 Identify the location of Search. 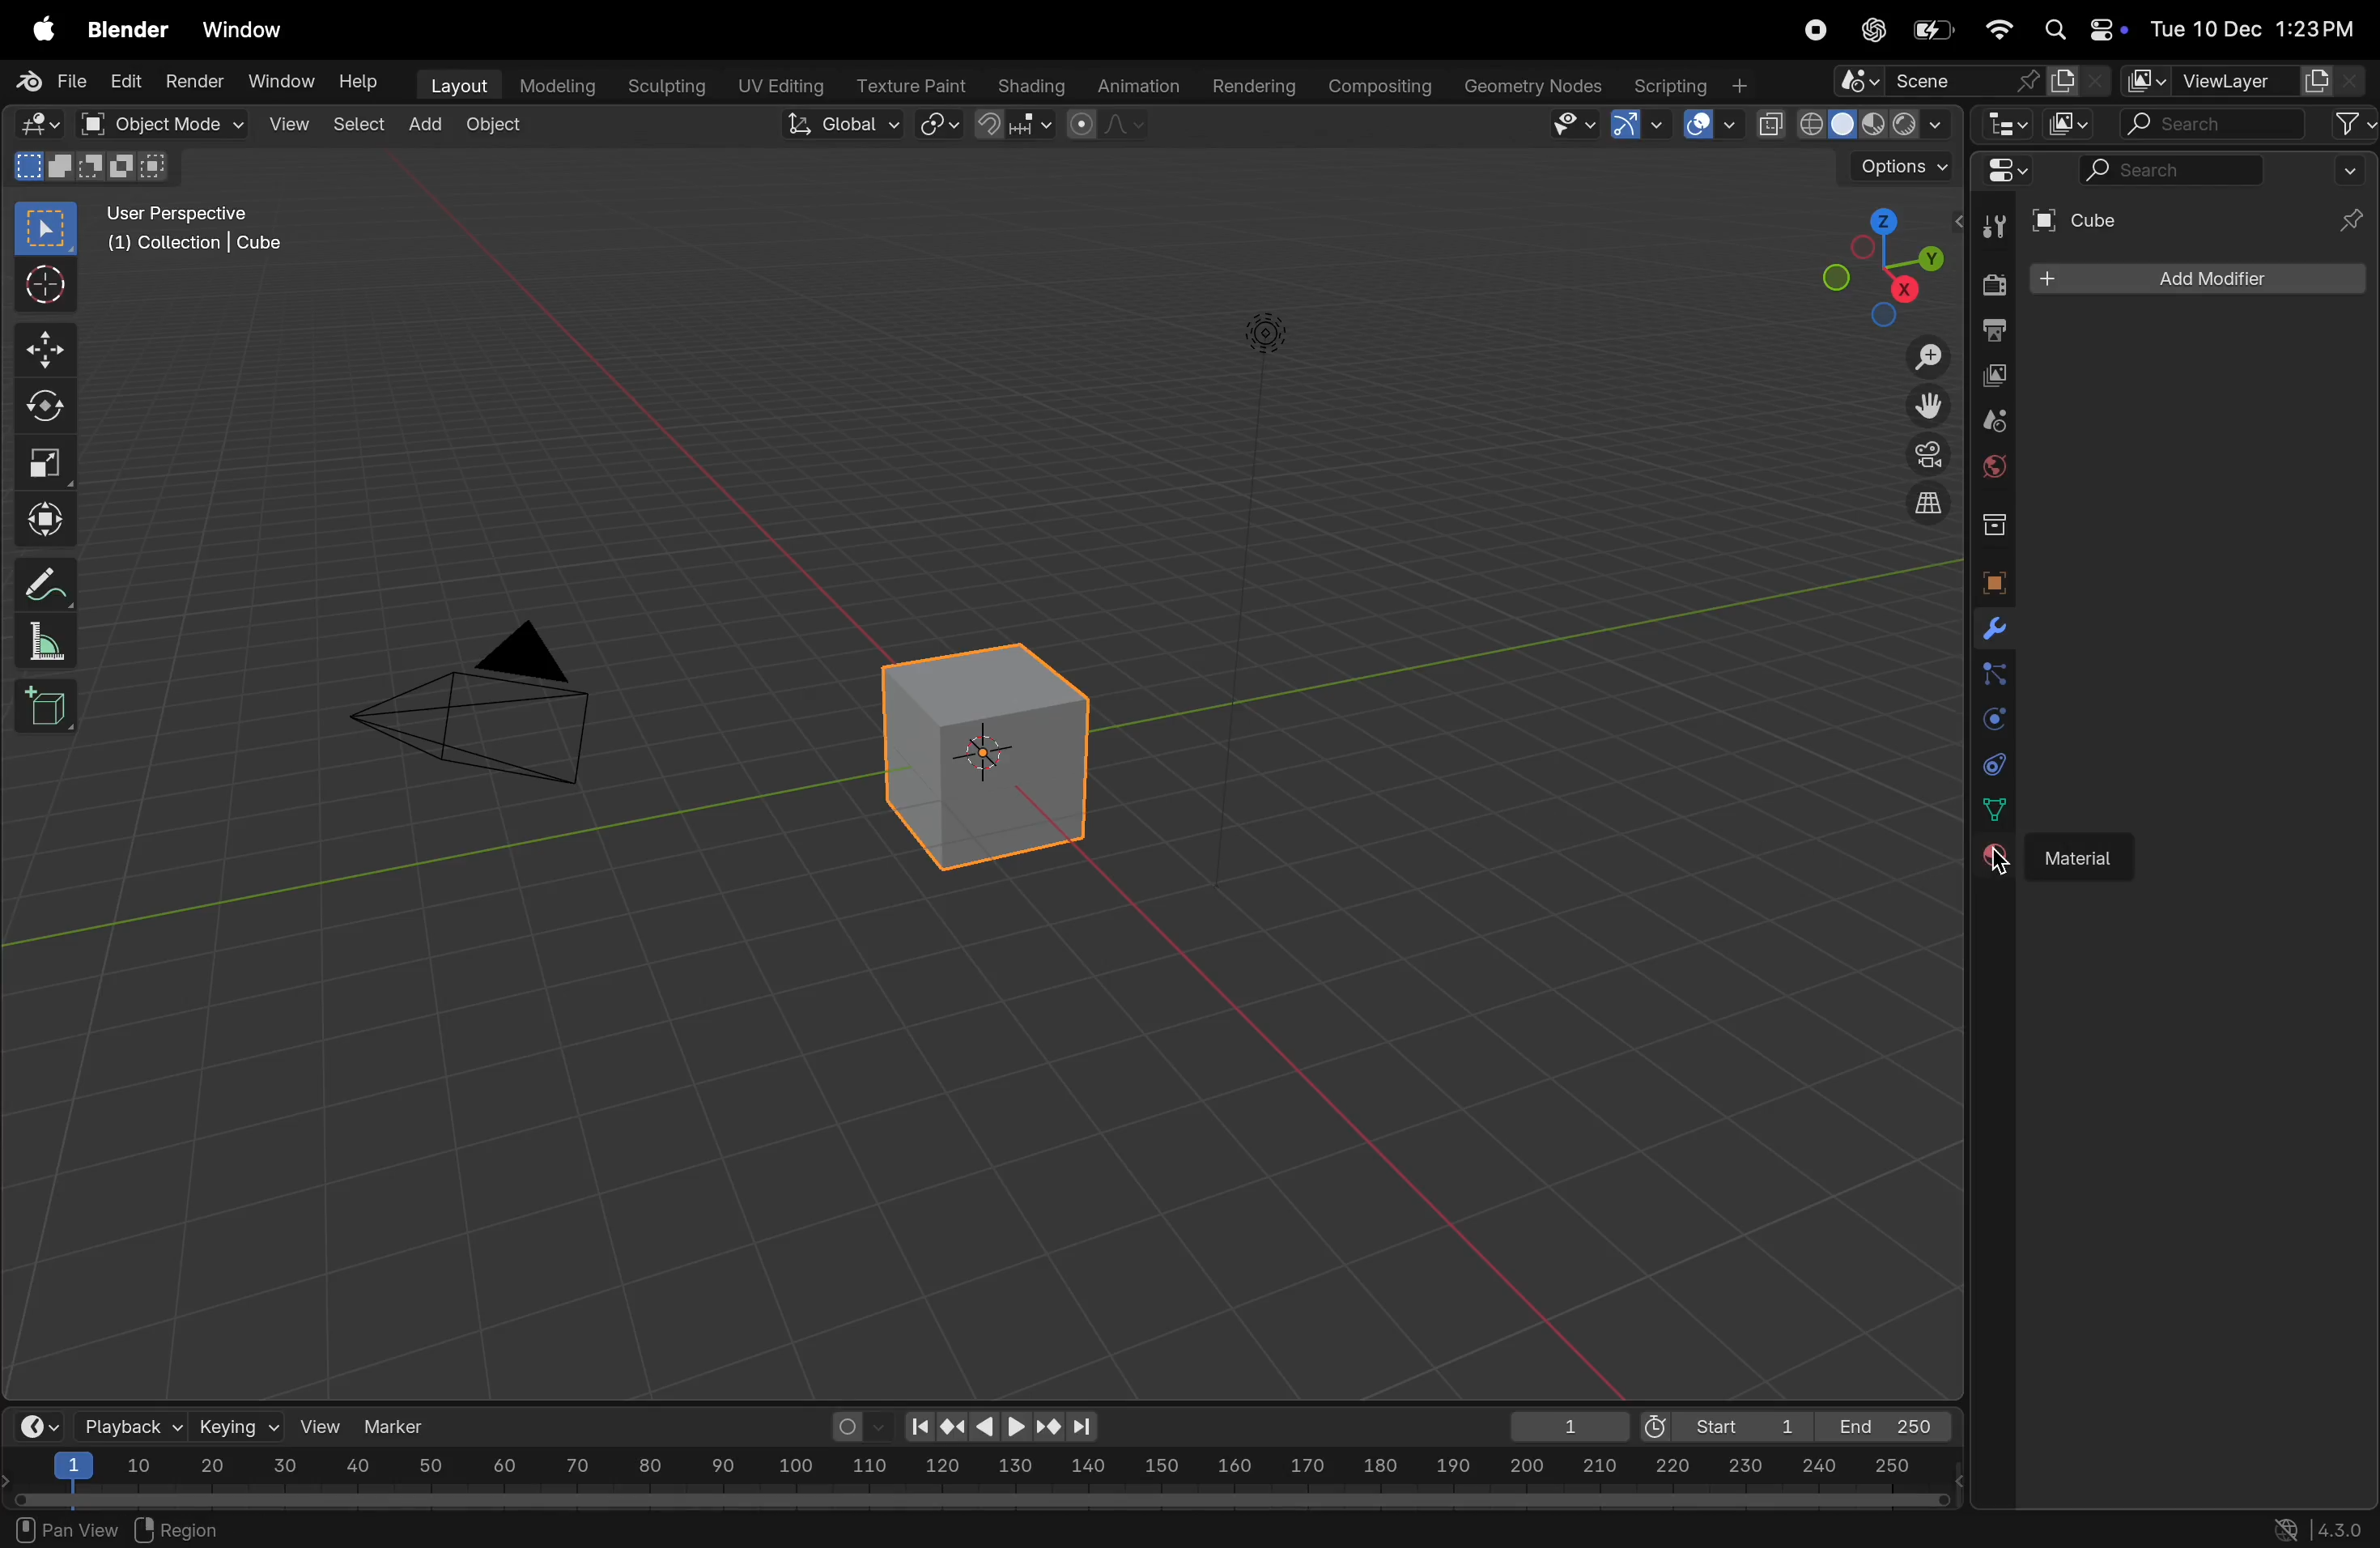
(2169, 169).